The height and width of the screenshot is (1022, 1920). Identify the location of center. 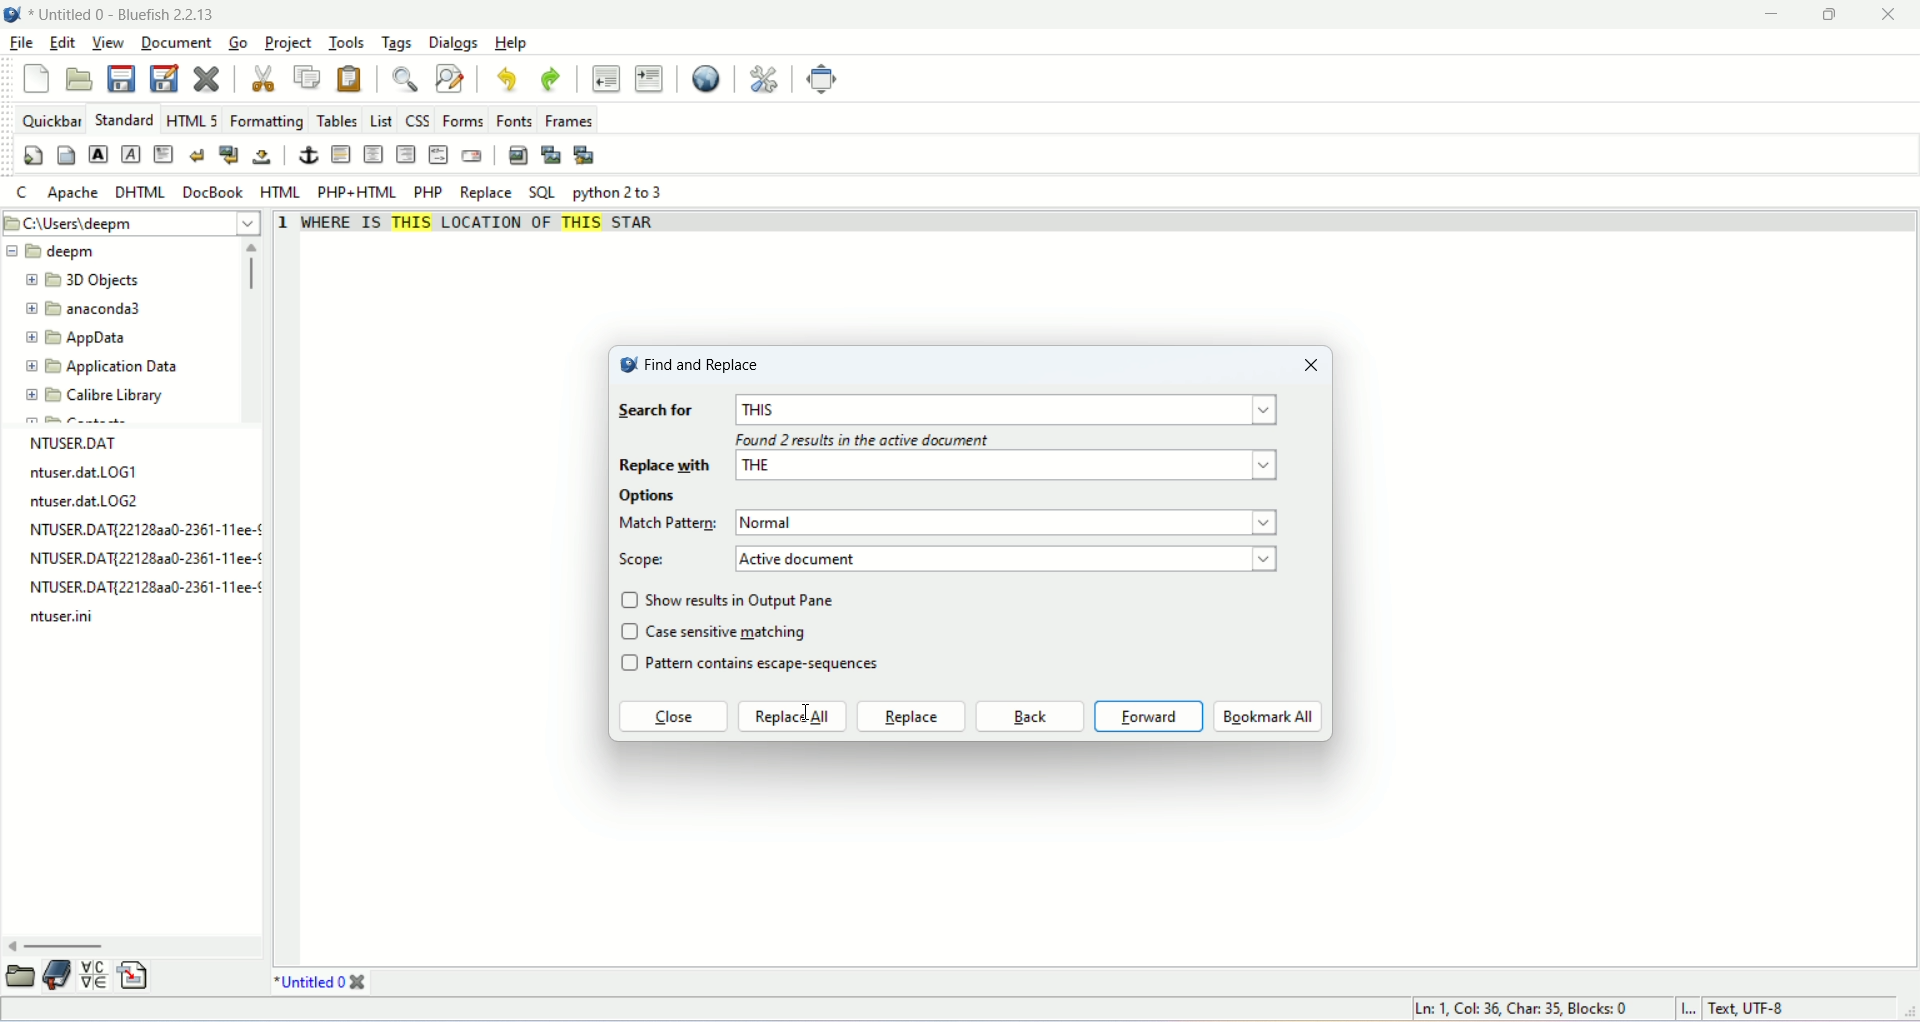
(373, 155).